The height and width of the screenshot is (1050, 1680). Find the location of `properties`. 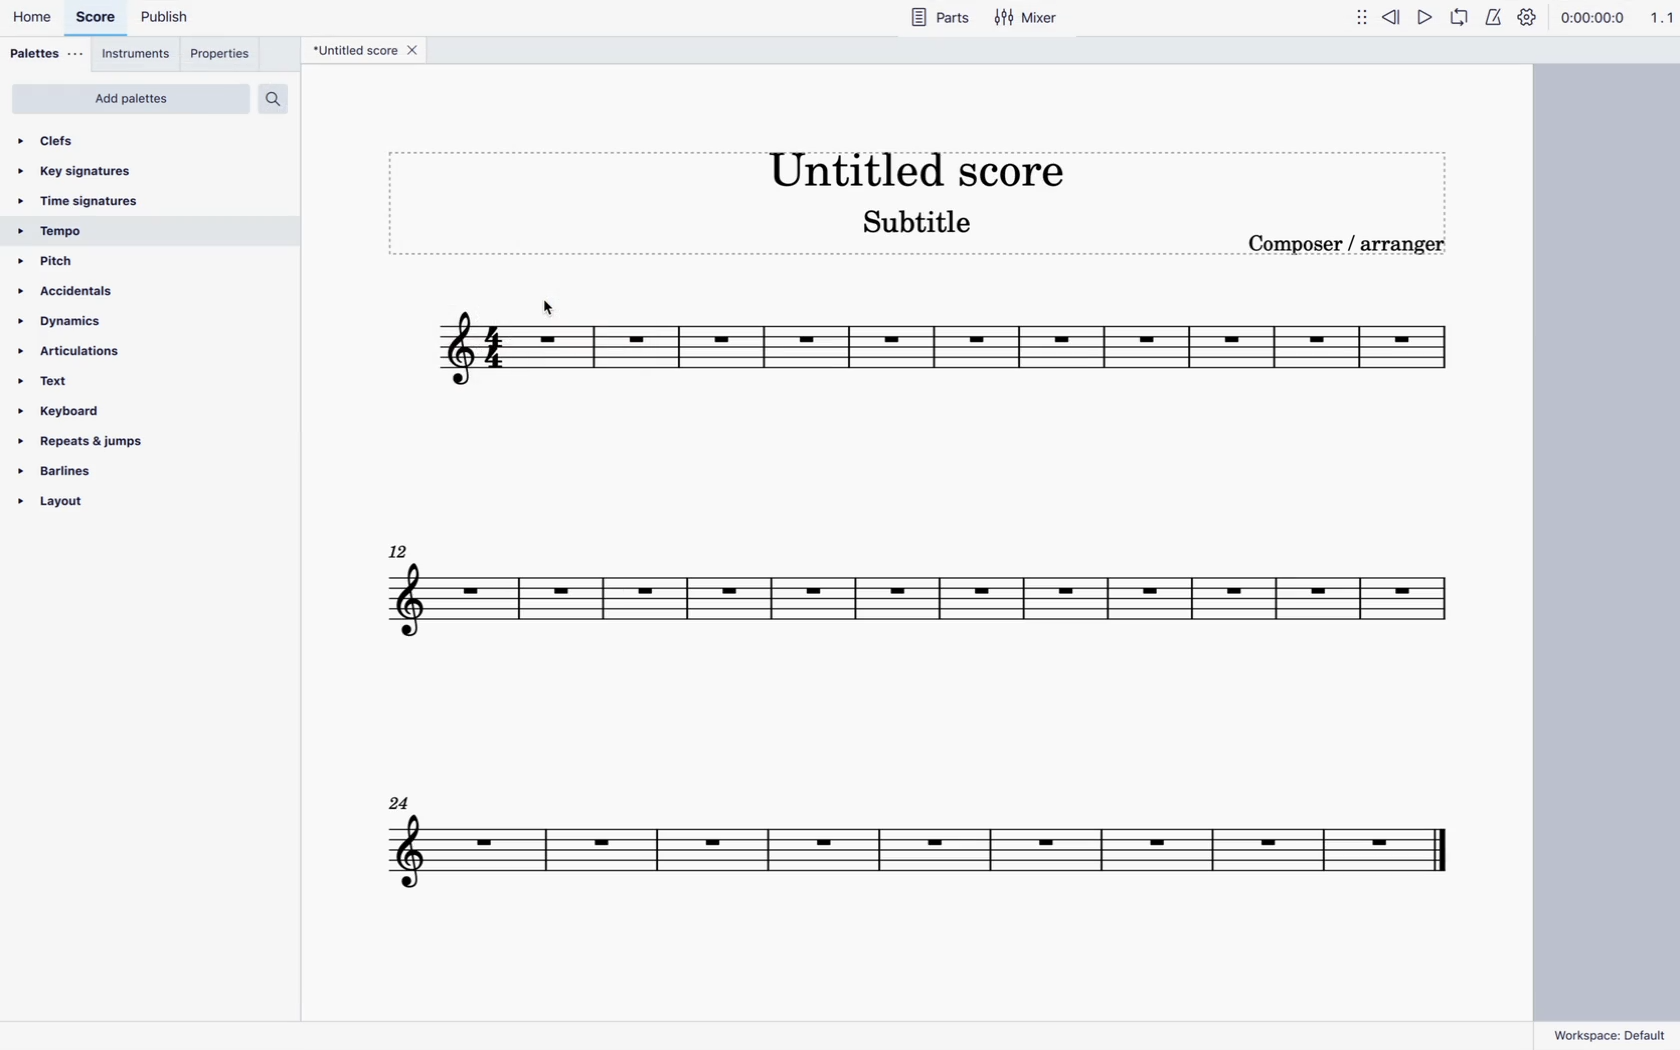

properties is located at coordinates (224, 55).